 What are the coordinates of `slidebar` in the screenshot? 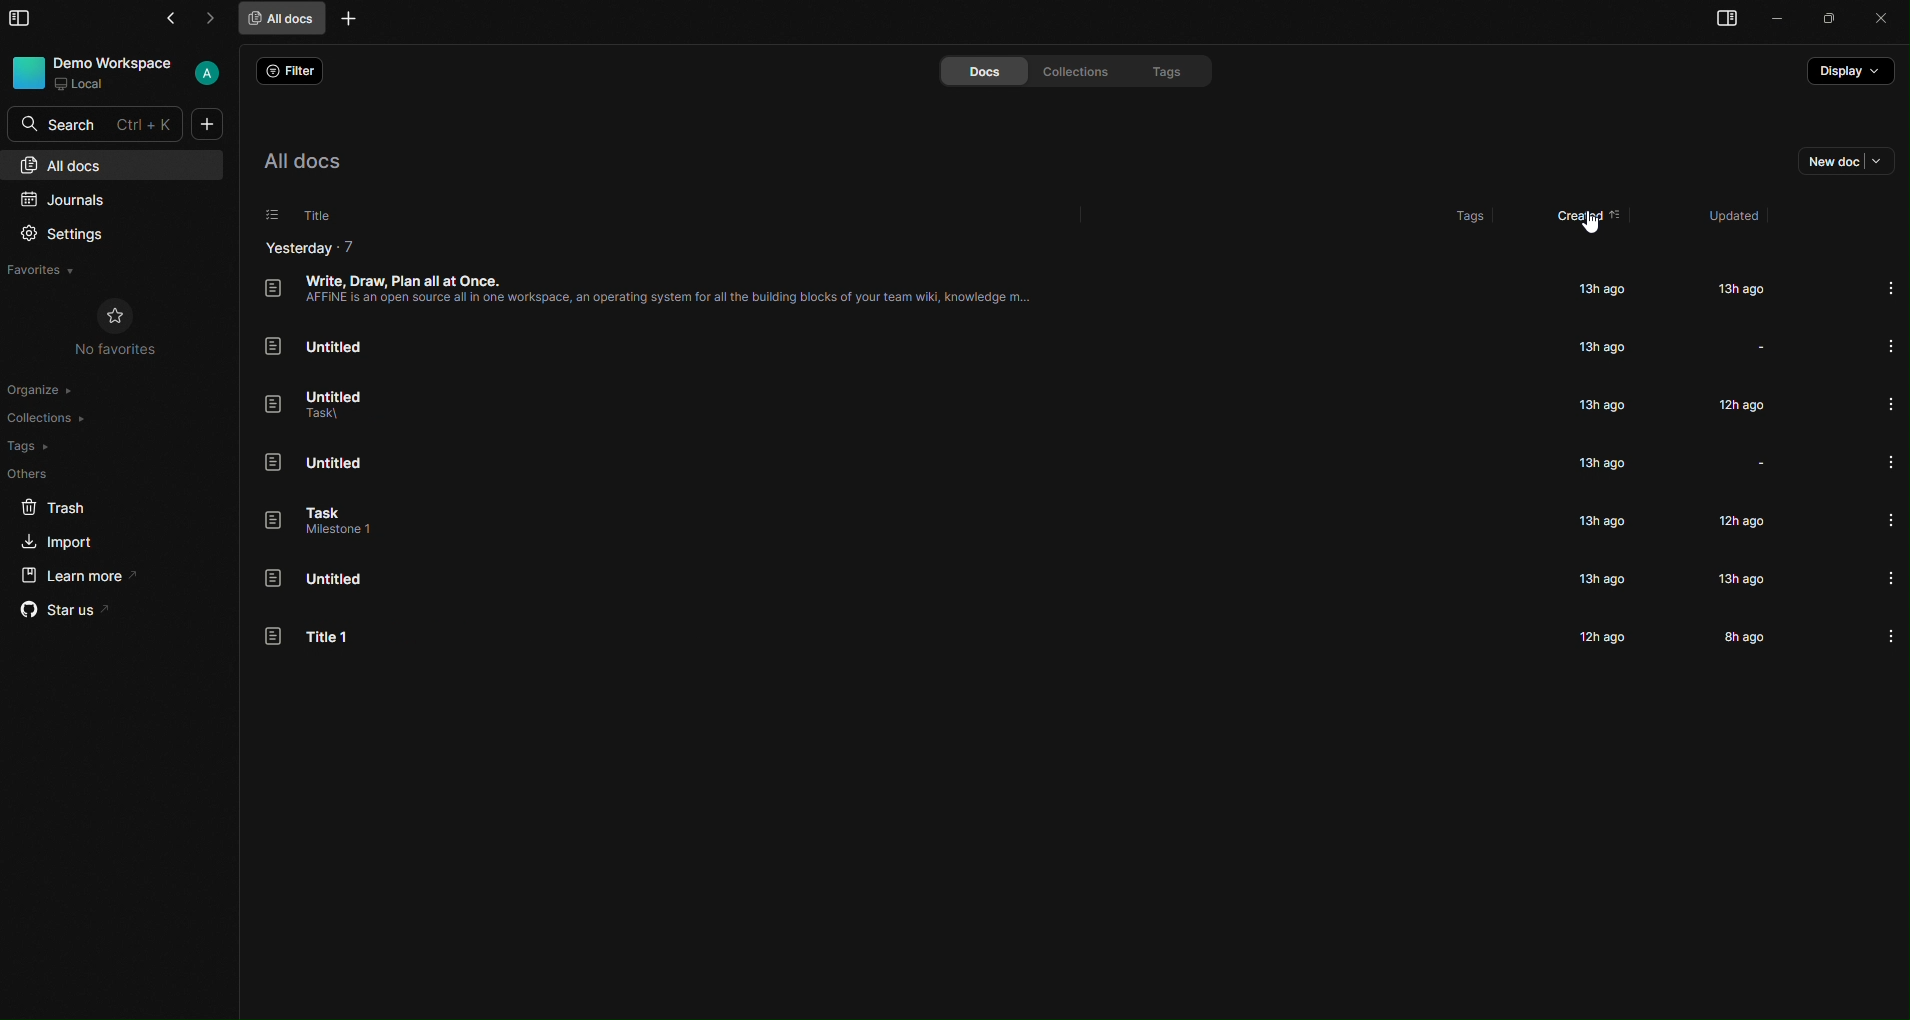 It's located at (23, 22).